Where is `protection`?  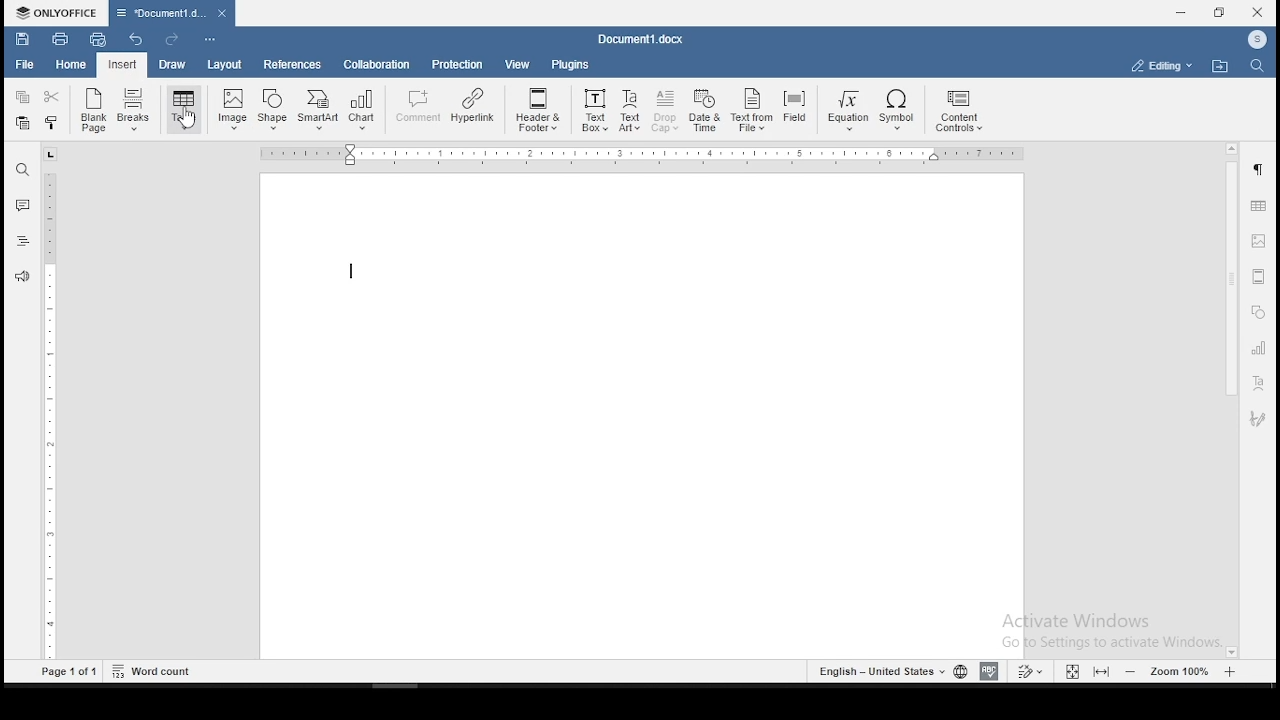 protection is located at coordinates (459, 64).